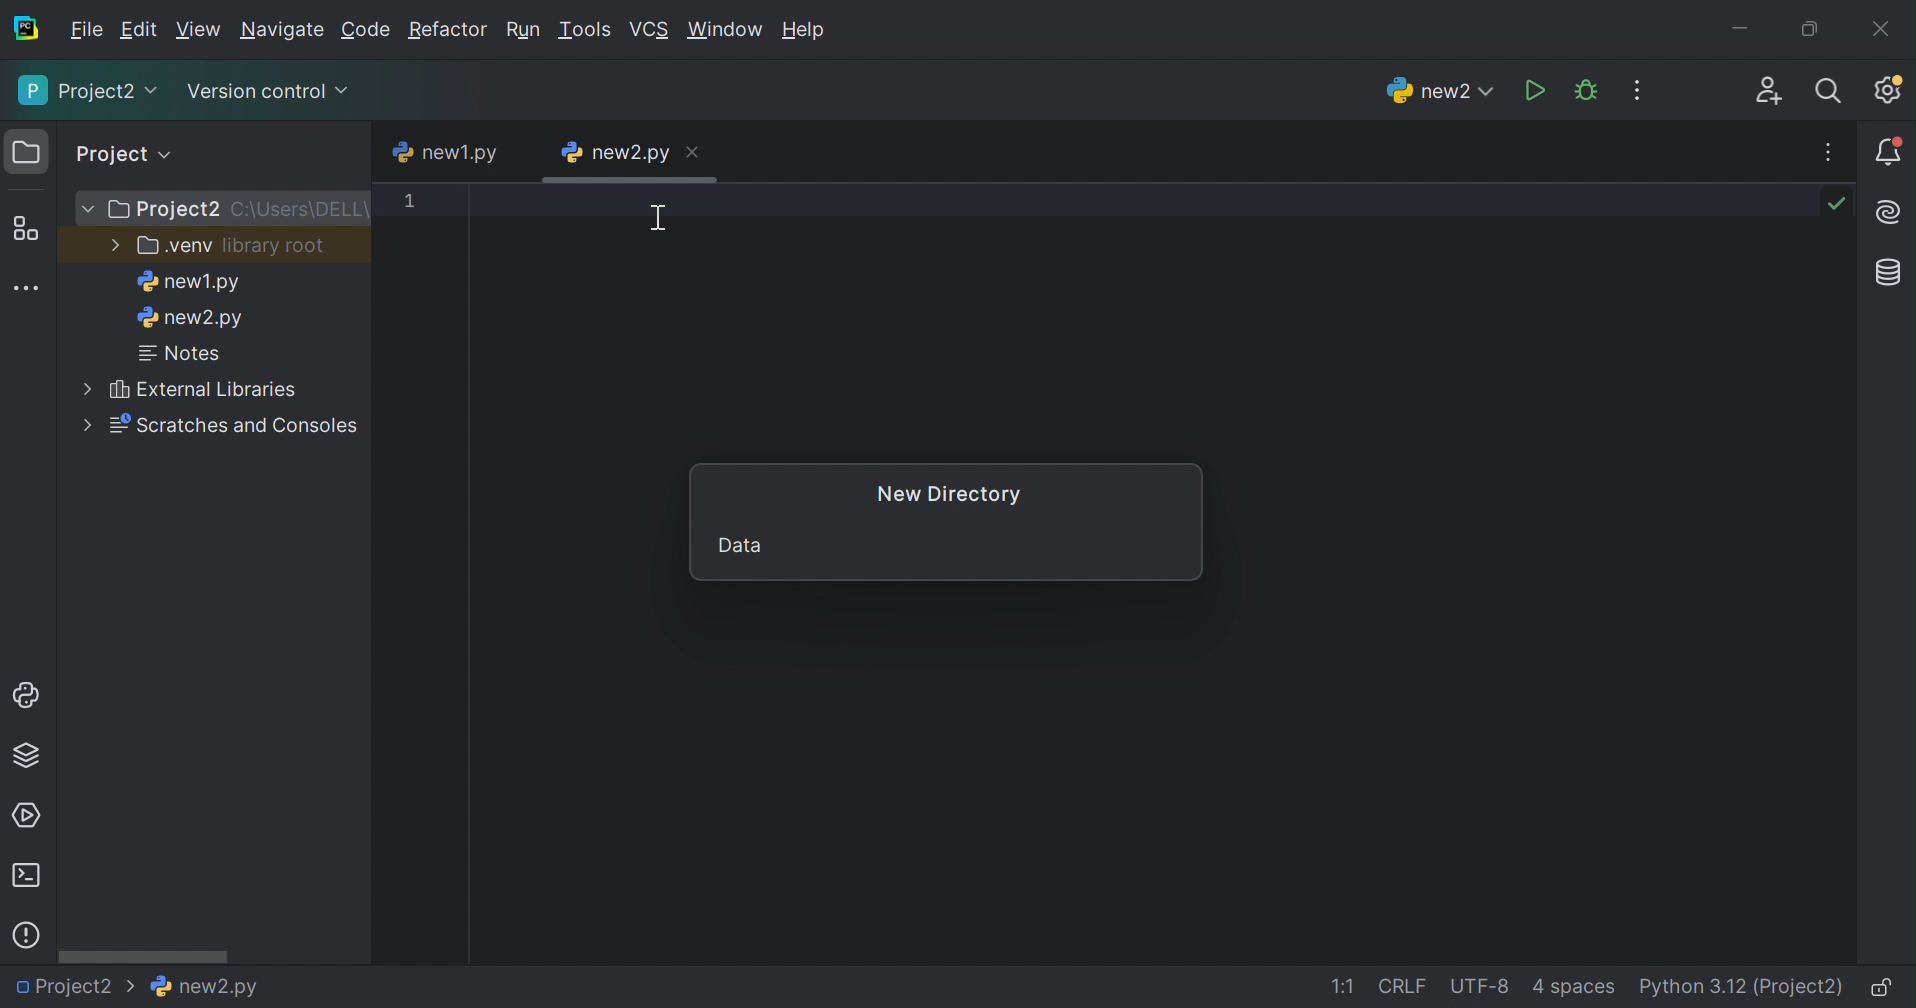 The width and height of the screenshot is (1916, 1008). I want to click on Help, so click(806, 28).